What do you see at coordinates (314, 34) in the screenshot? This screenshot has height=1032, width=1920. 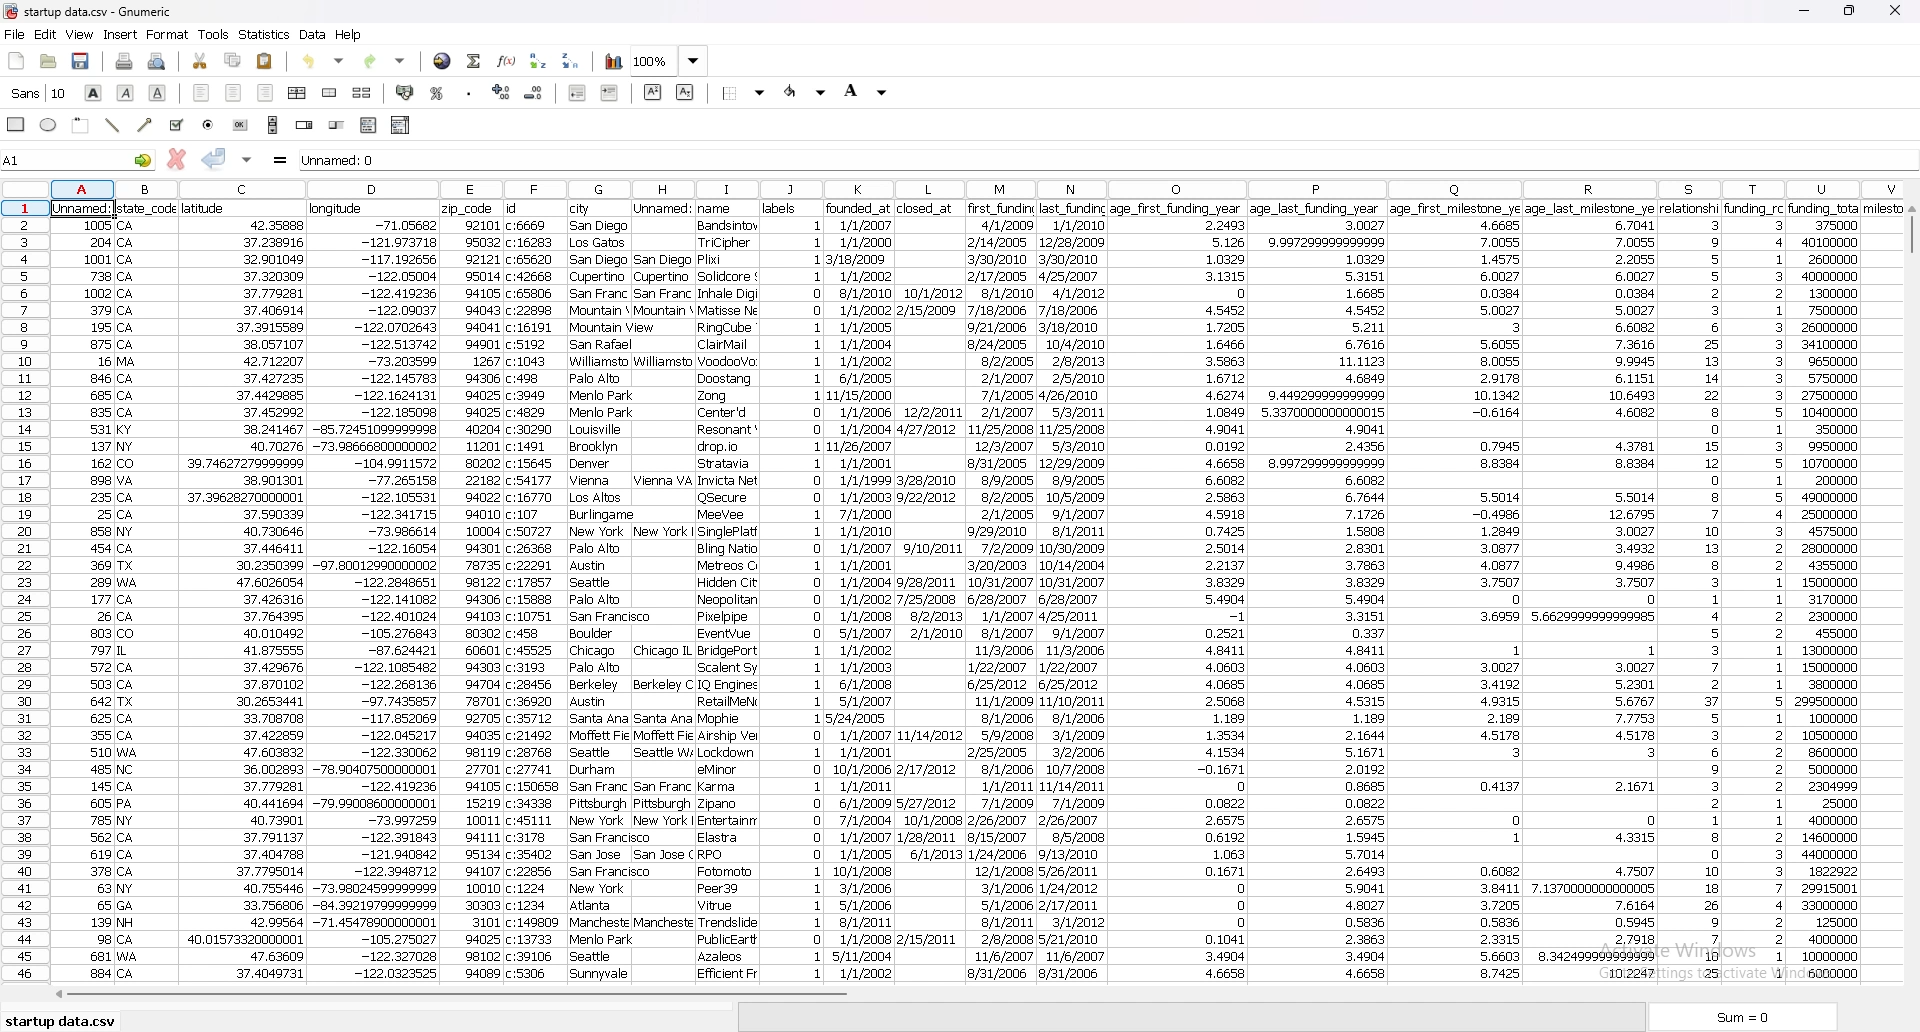 I see `data` at bounding box center [314, 34].